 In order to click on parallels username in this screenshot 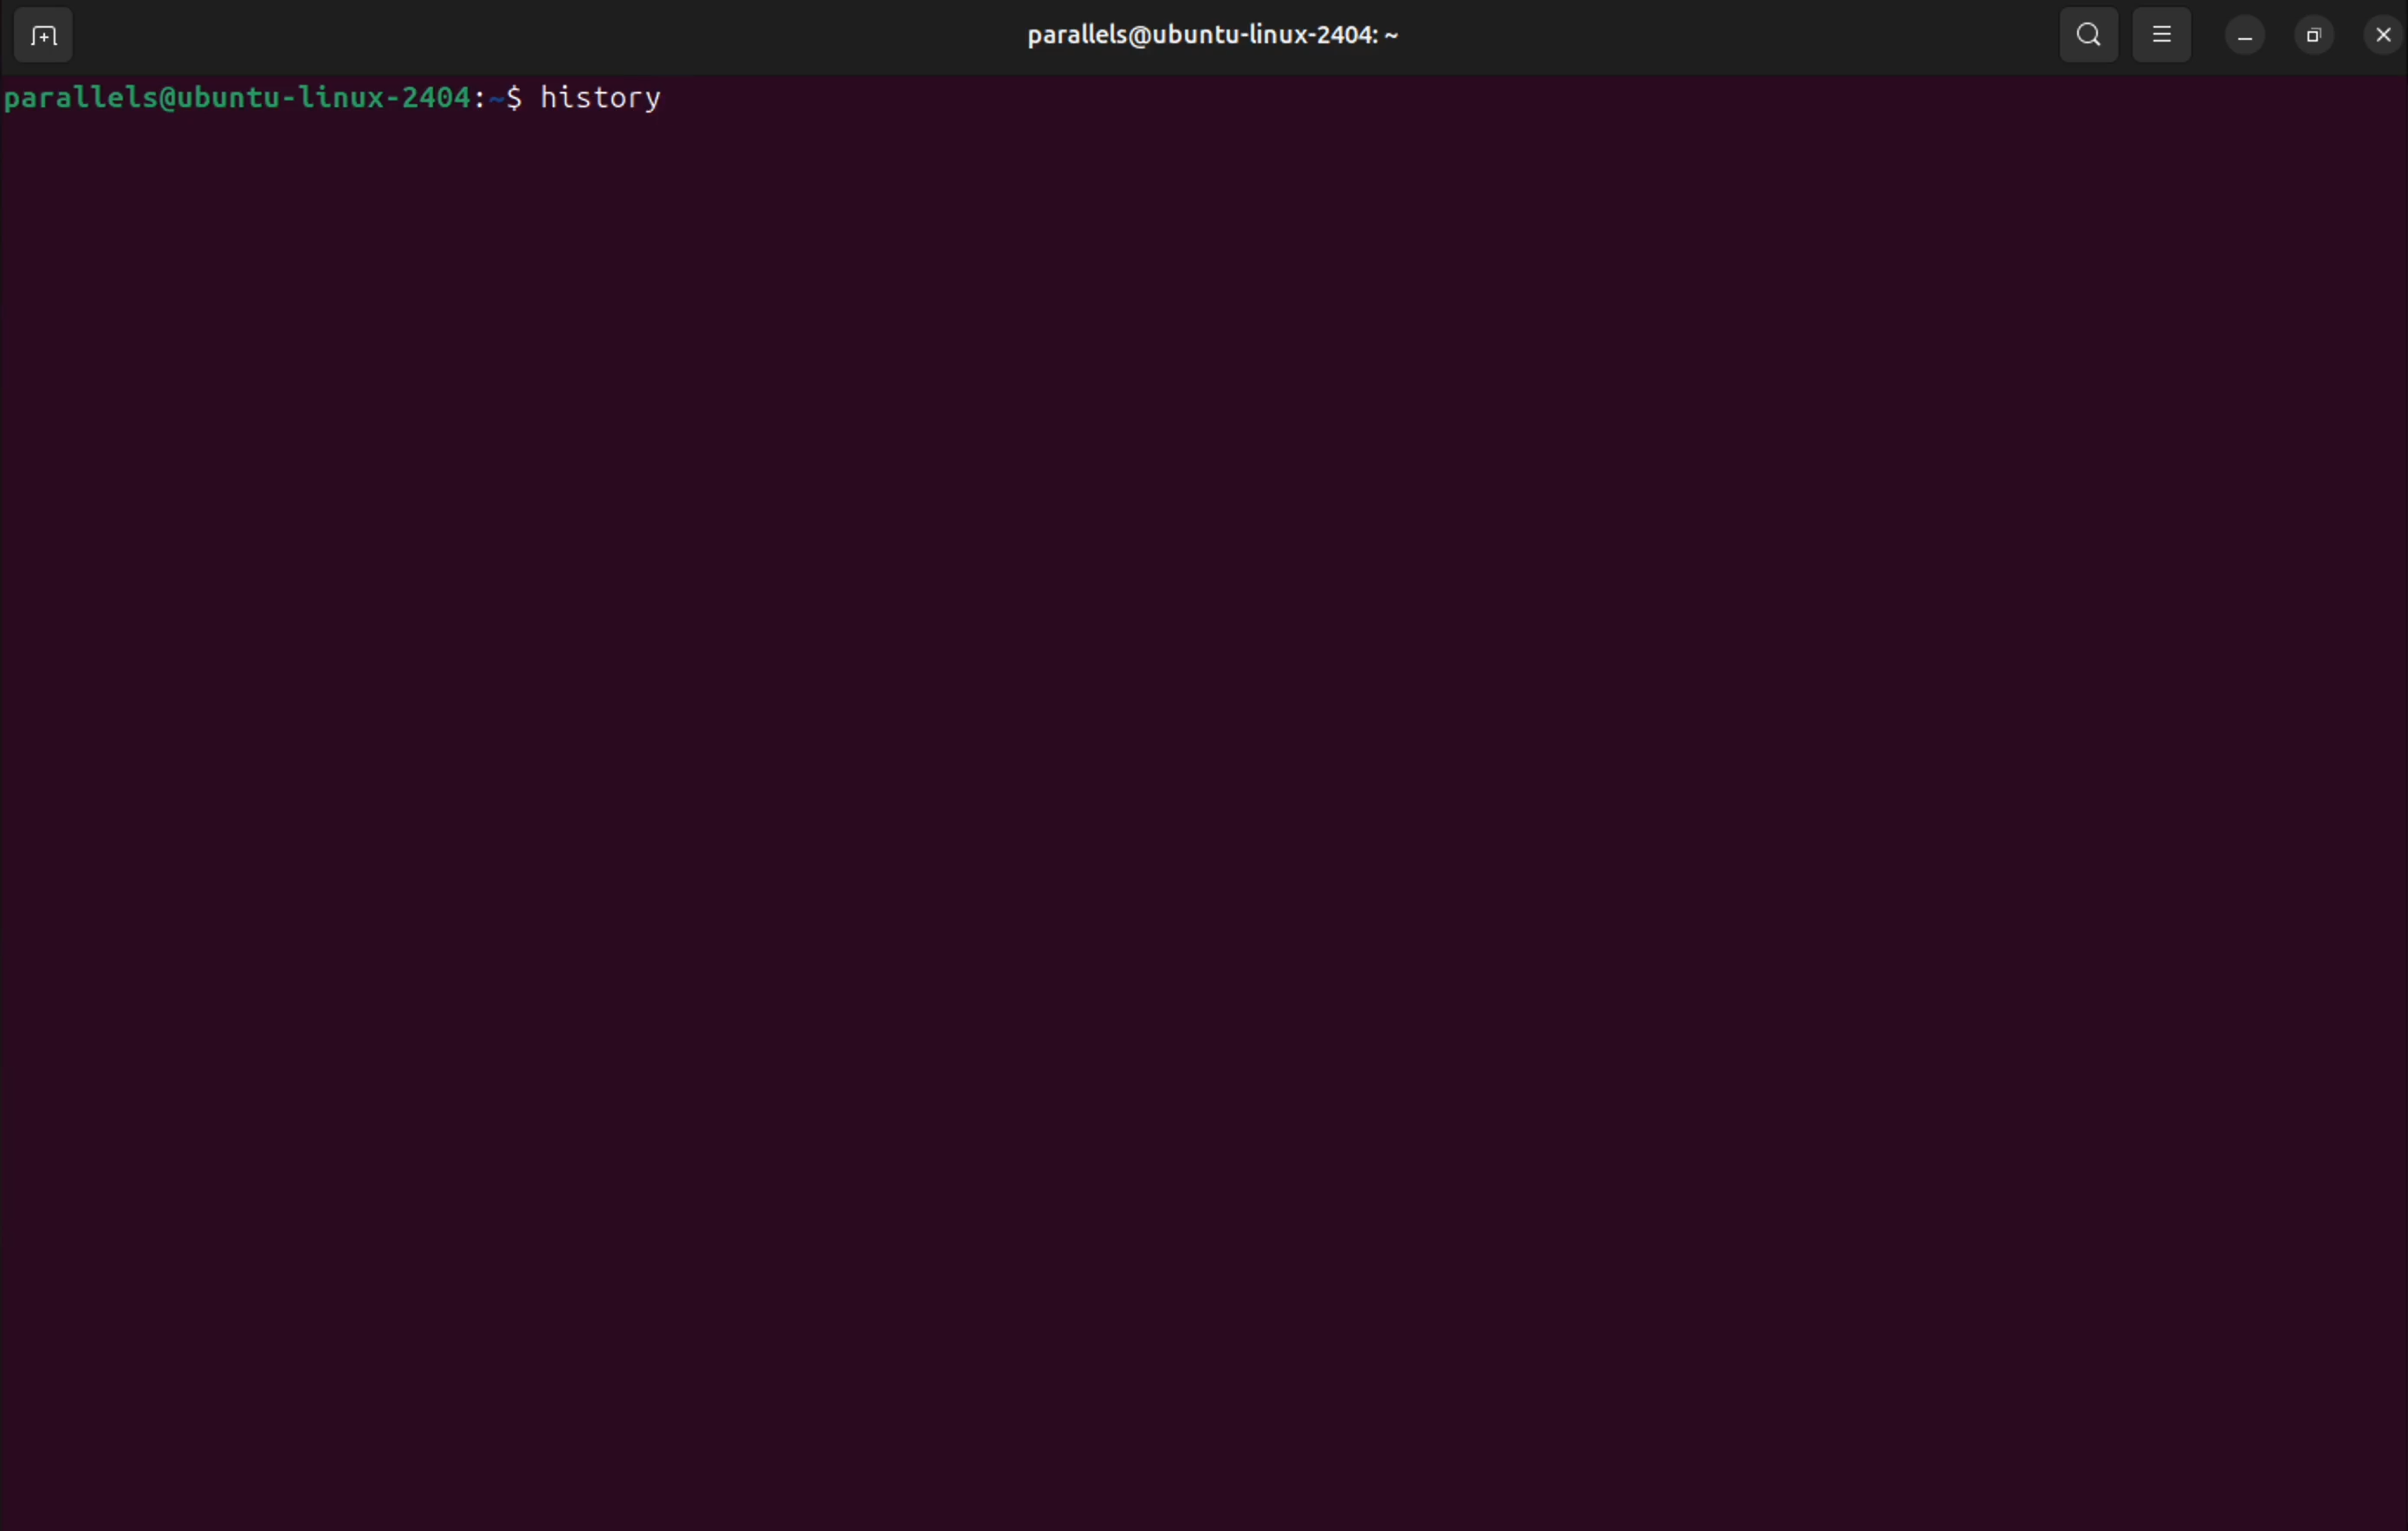, I will do `click(1226, 31)`.